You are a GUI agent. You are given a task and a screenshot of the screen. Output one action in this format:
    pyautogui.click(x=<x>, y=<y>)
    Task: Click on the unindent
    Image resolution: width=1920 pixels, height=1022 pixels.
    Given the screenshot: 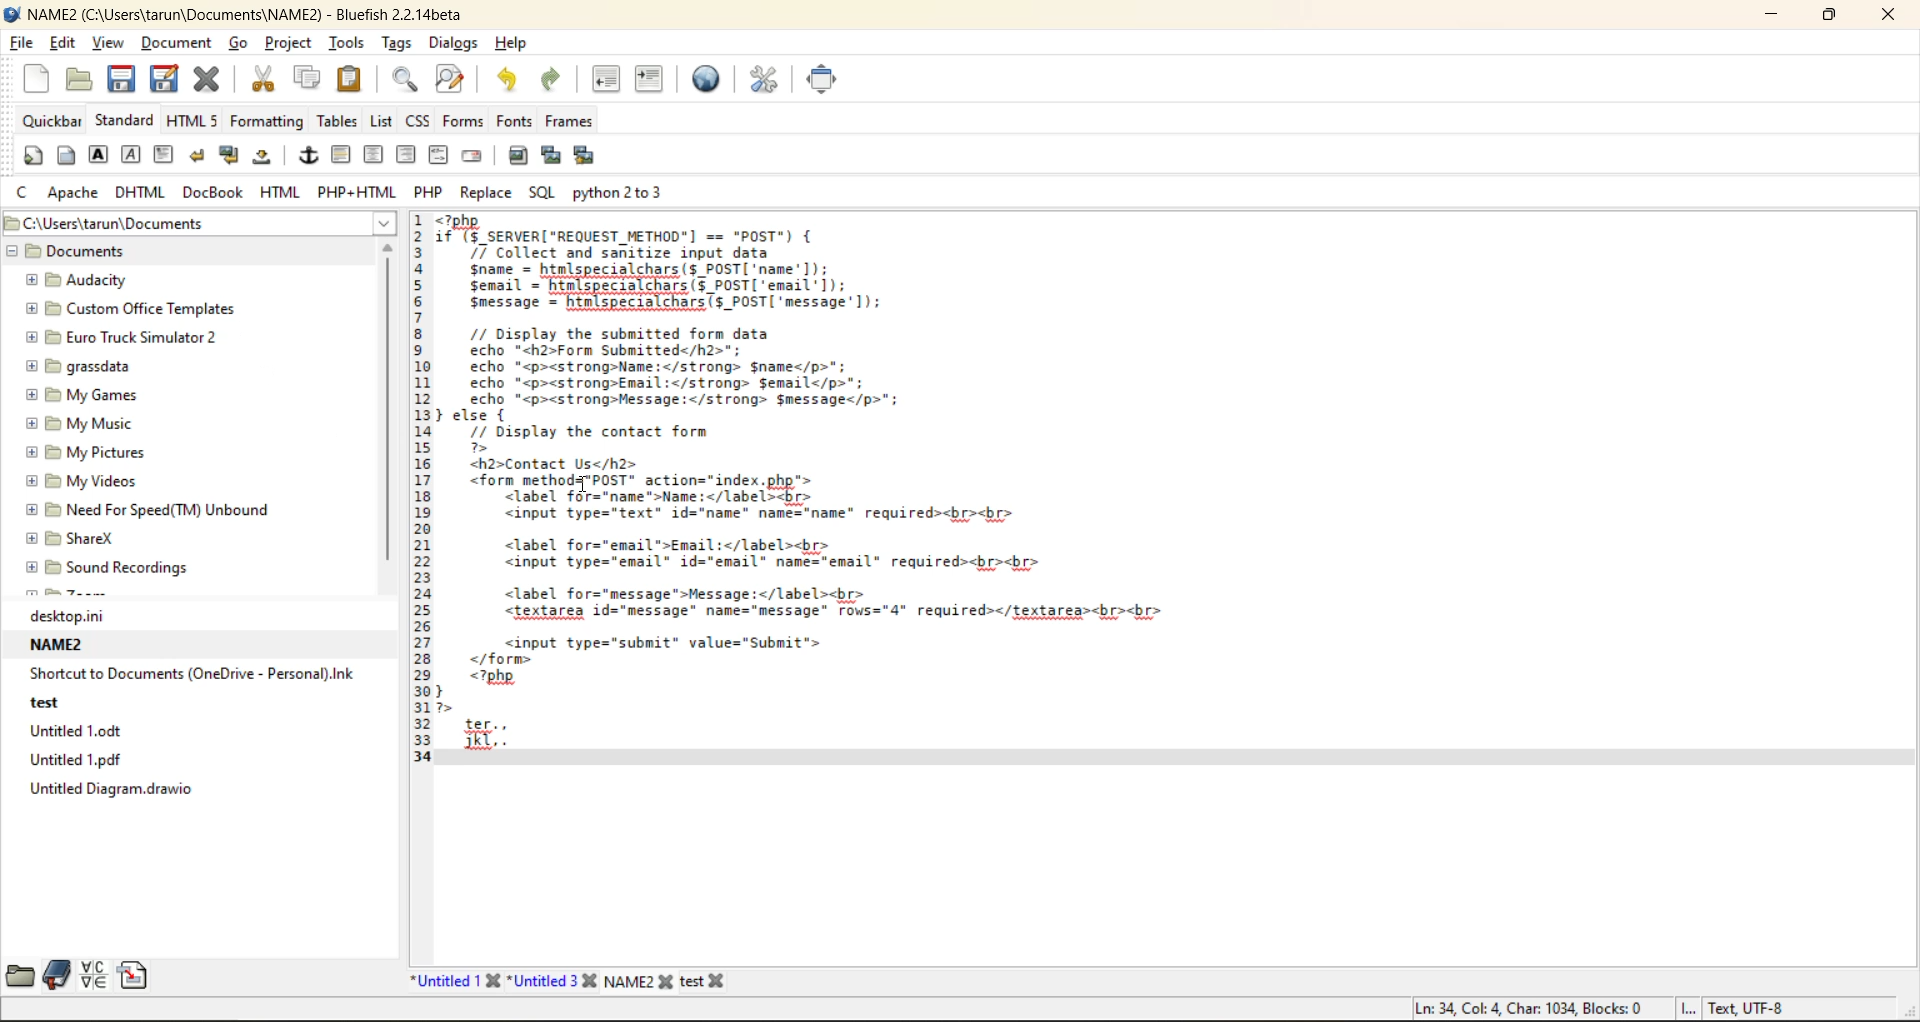 What is the action you would take?
    pyautogui.click(x=605, y=79)
    